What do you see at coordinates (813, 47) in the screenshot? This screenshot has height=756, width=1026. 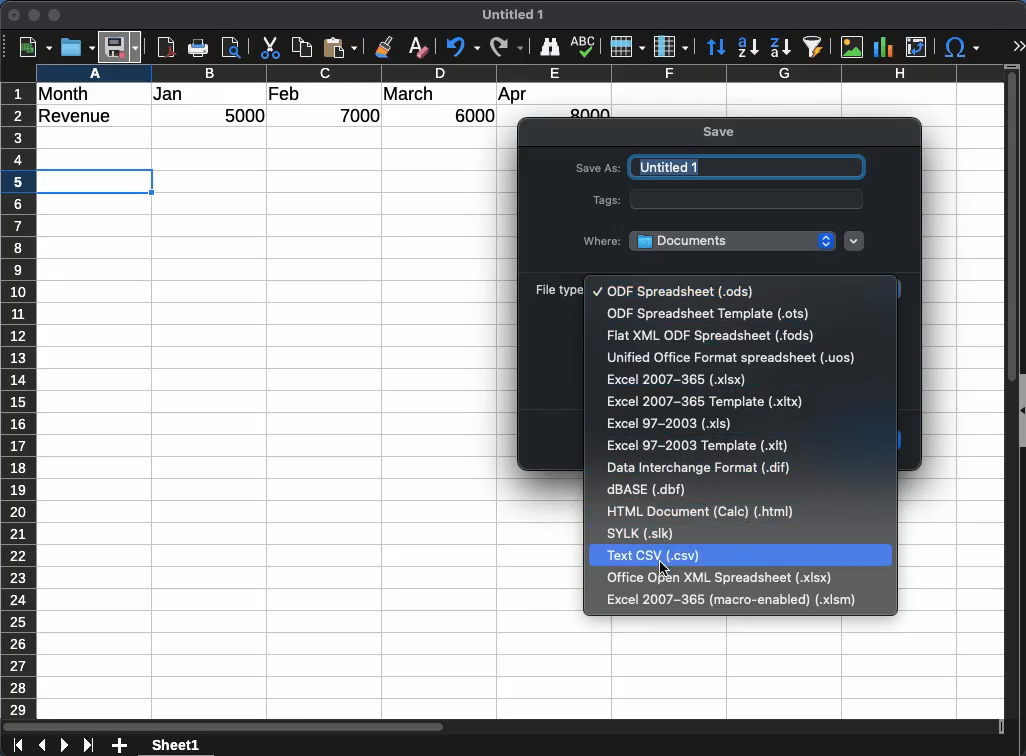 I see `autofilter` at bounding box center [813, 47].